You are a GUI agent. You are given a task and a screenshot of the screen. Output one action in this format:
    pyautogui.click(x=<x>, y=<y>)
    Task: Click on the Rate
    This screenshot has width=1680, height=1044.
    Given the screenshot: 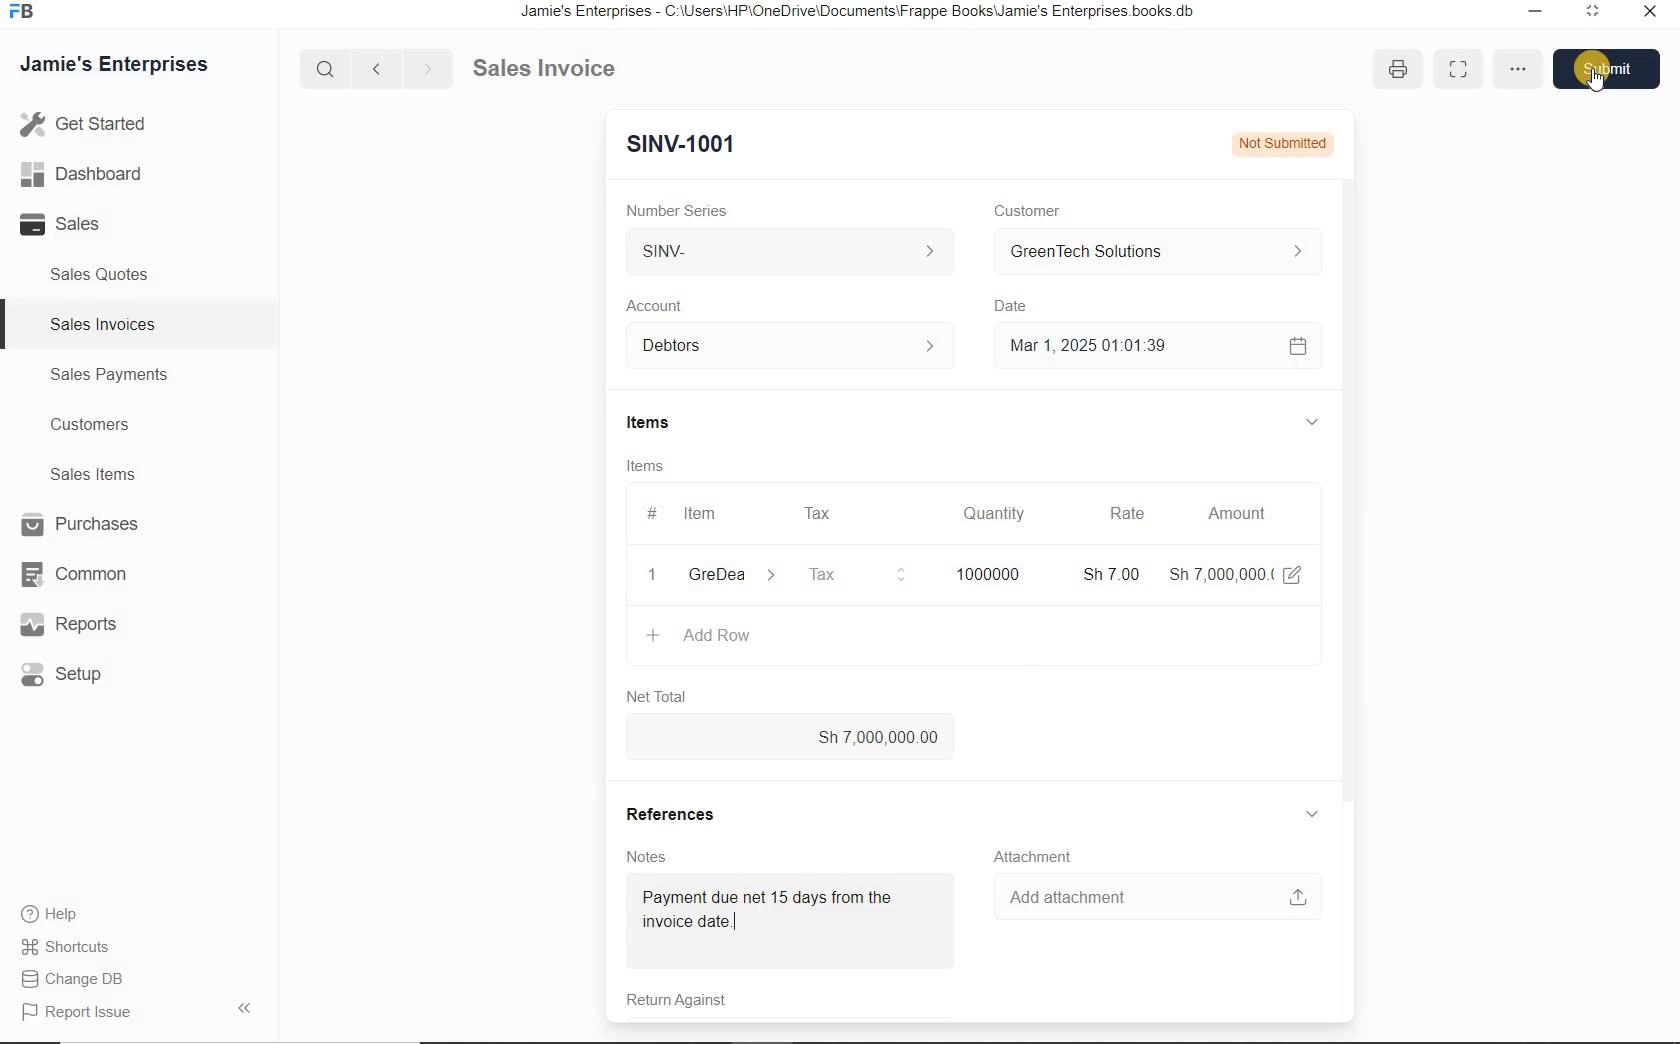 What is the action you would take?
    pyautogui.click(x=1127, y=515)
    